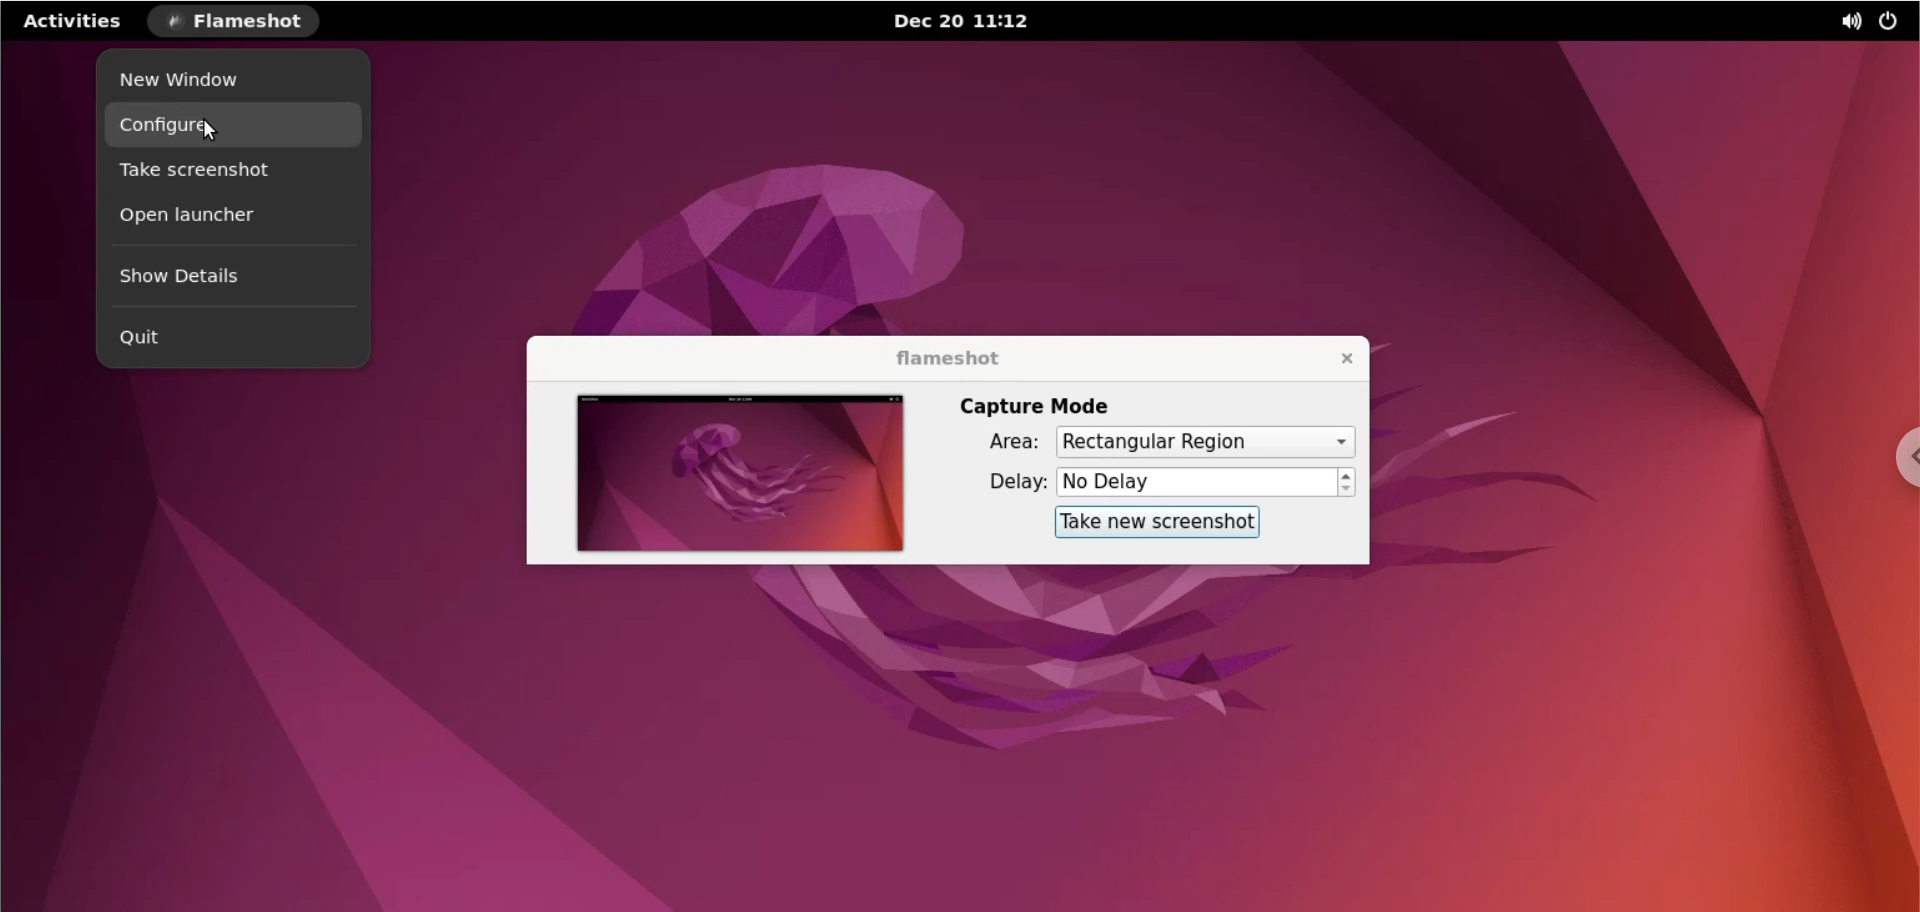  I want to click on No Delay, so click(1196, 482).